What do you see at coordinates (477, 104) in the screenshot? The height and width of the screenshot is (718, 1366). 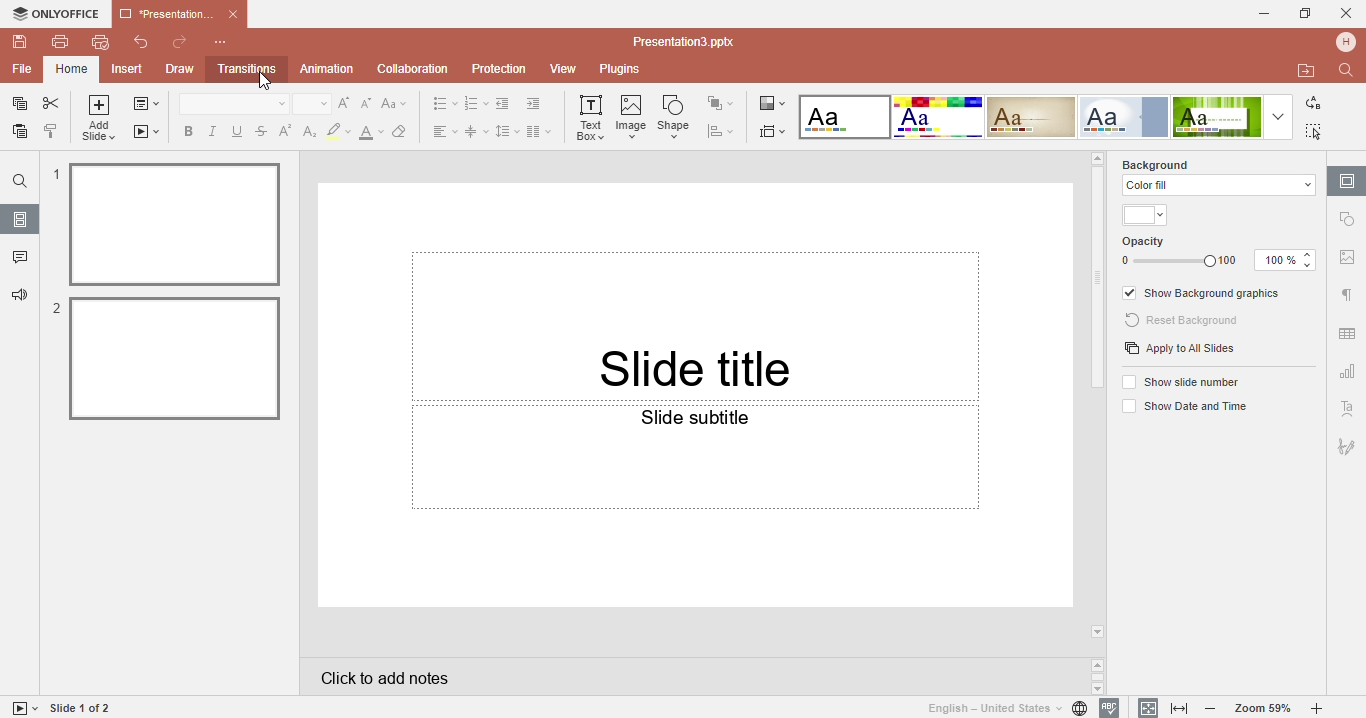 I see `Numbering` at bounding box center [477, 104].